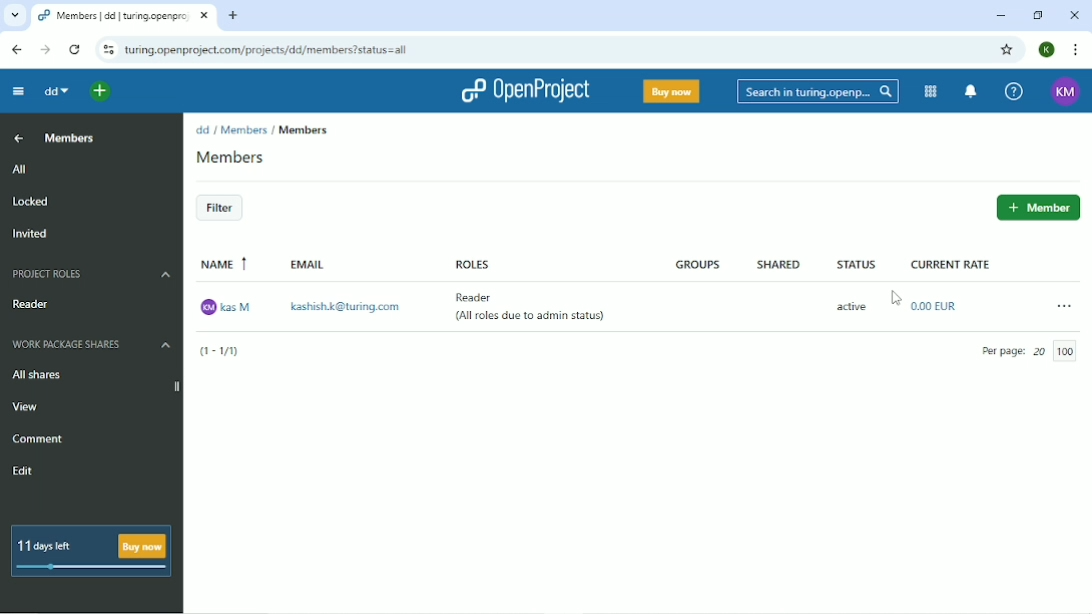  What do you see at coordinates (312, 266) in the screenshot?
I see `Email` at bounding box center [312, 266].